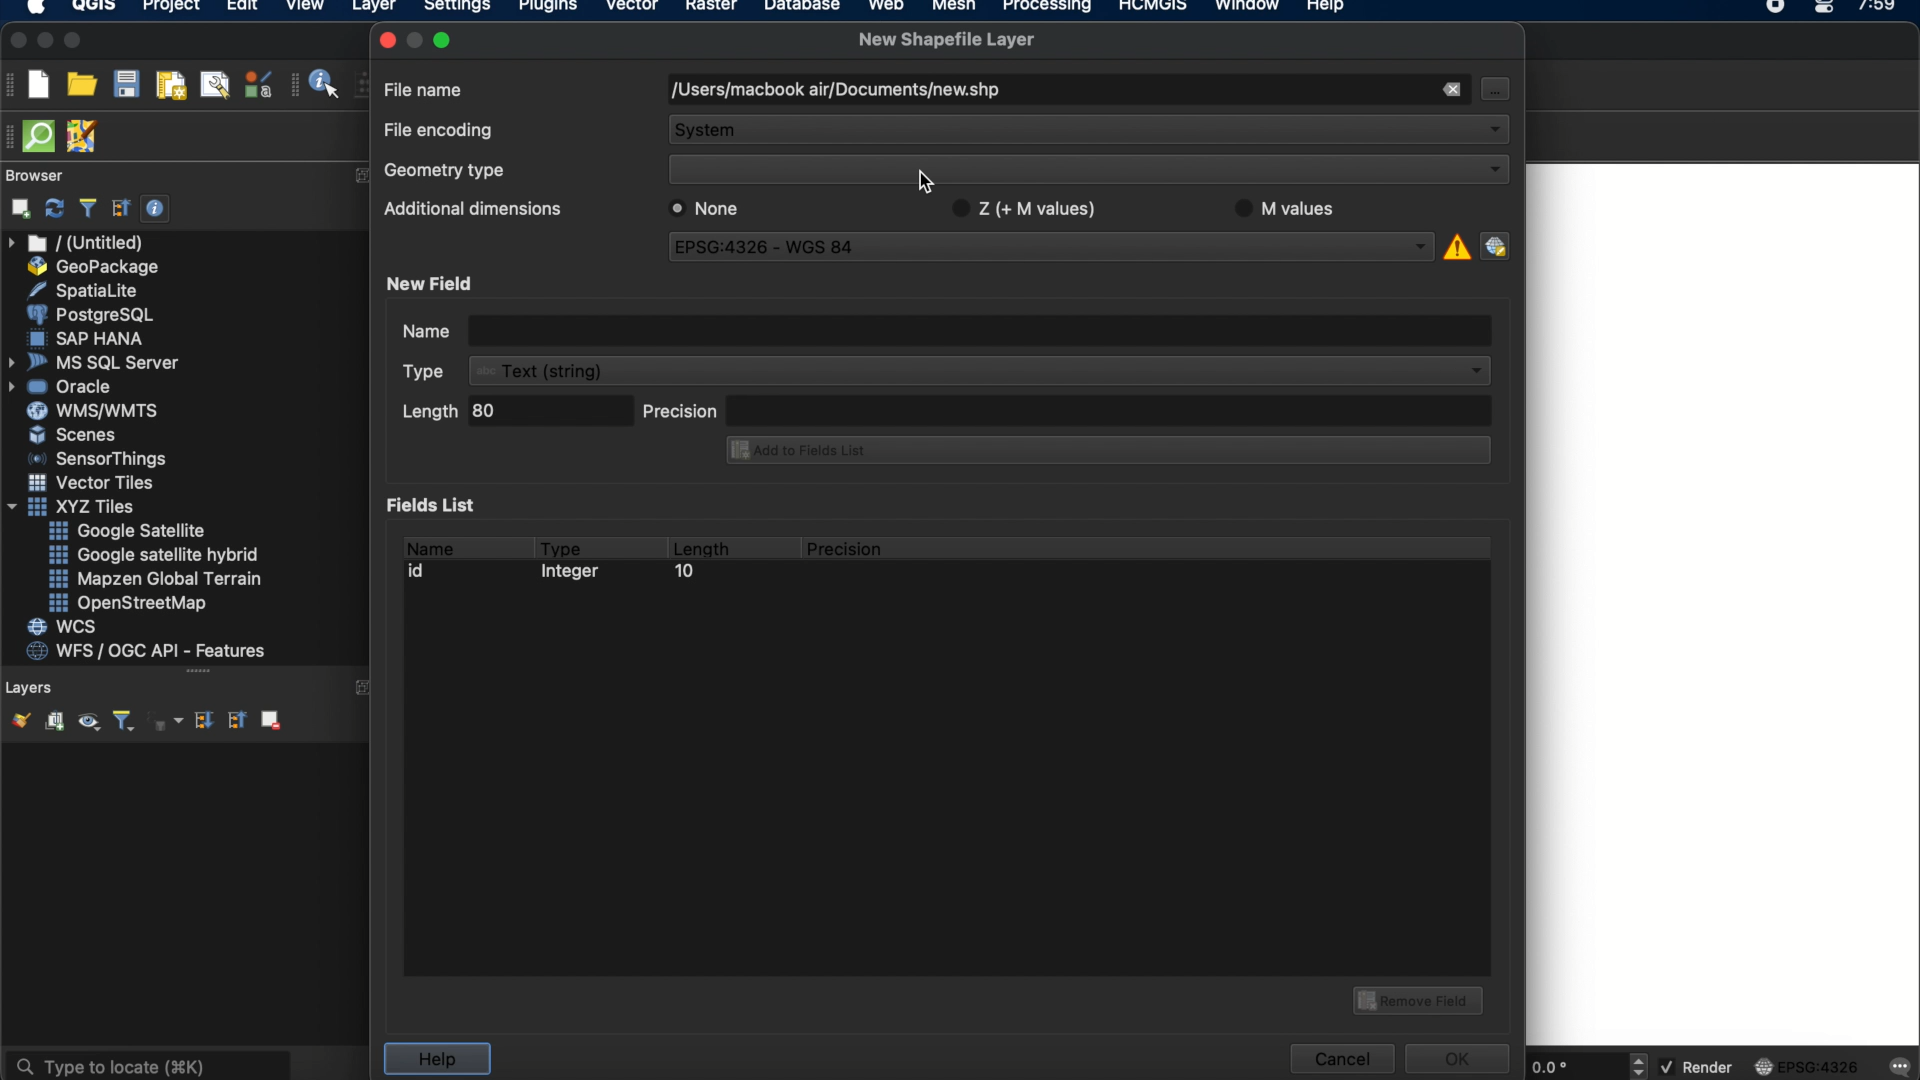 Image resolution: width=1920 pixels, height=1080 pixels. What do you see at coordinates (65, 628) in the screenshot?
I see `wcs` at bounding box center [65, 628].